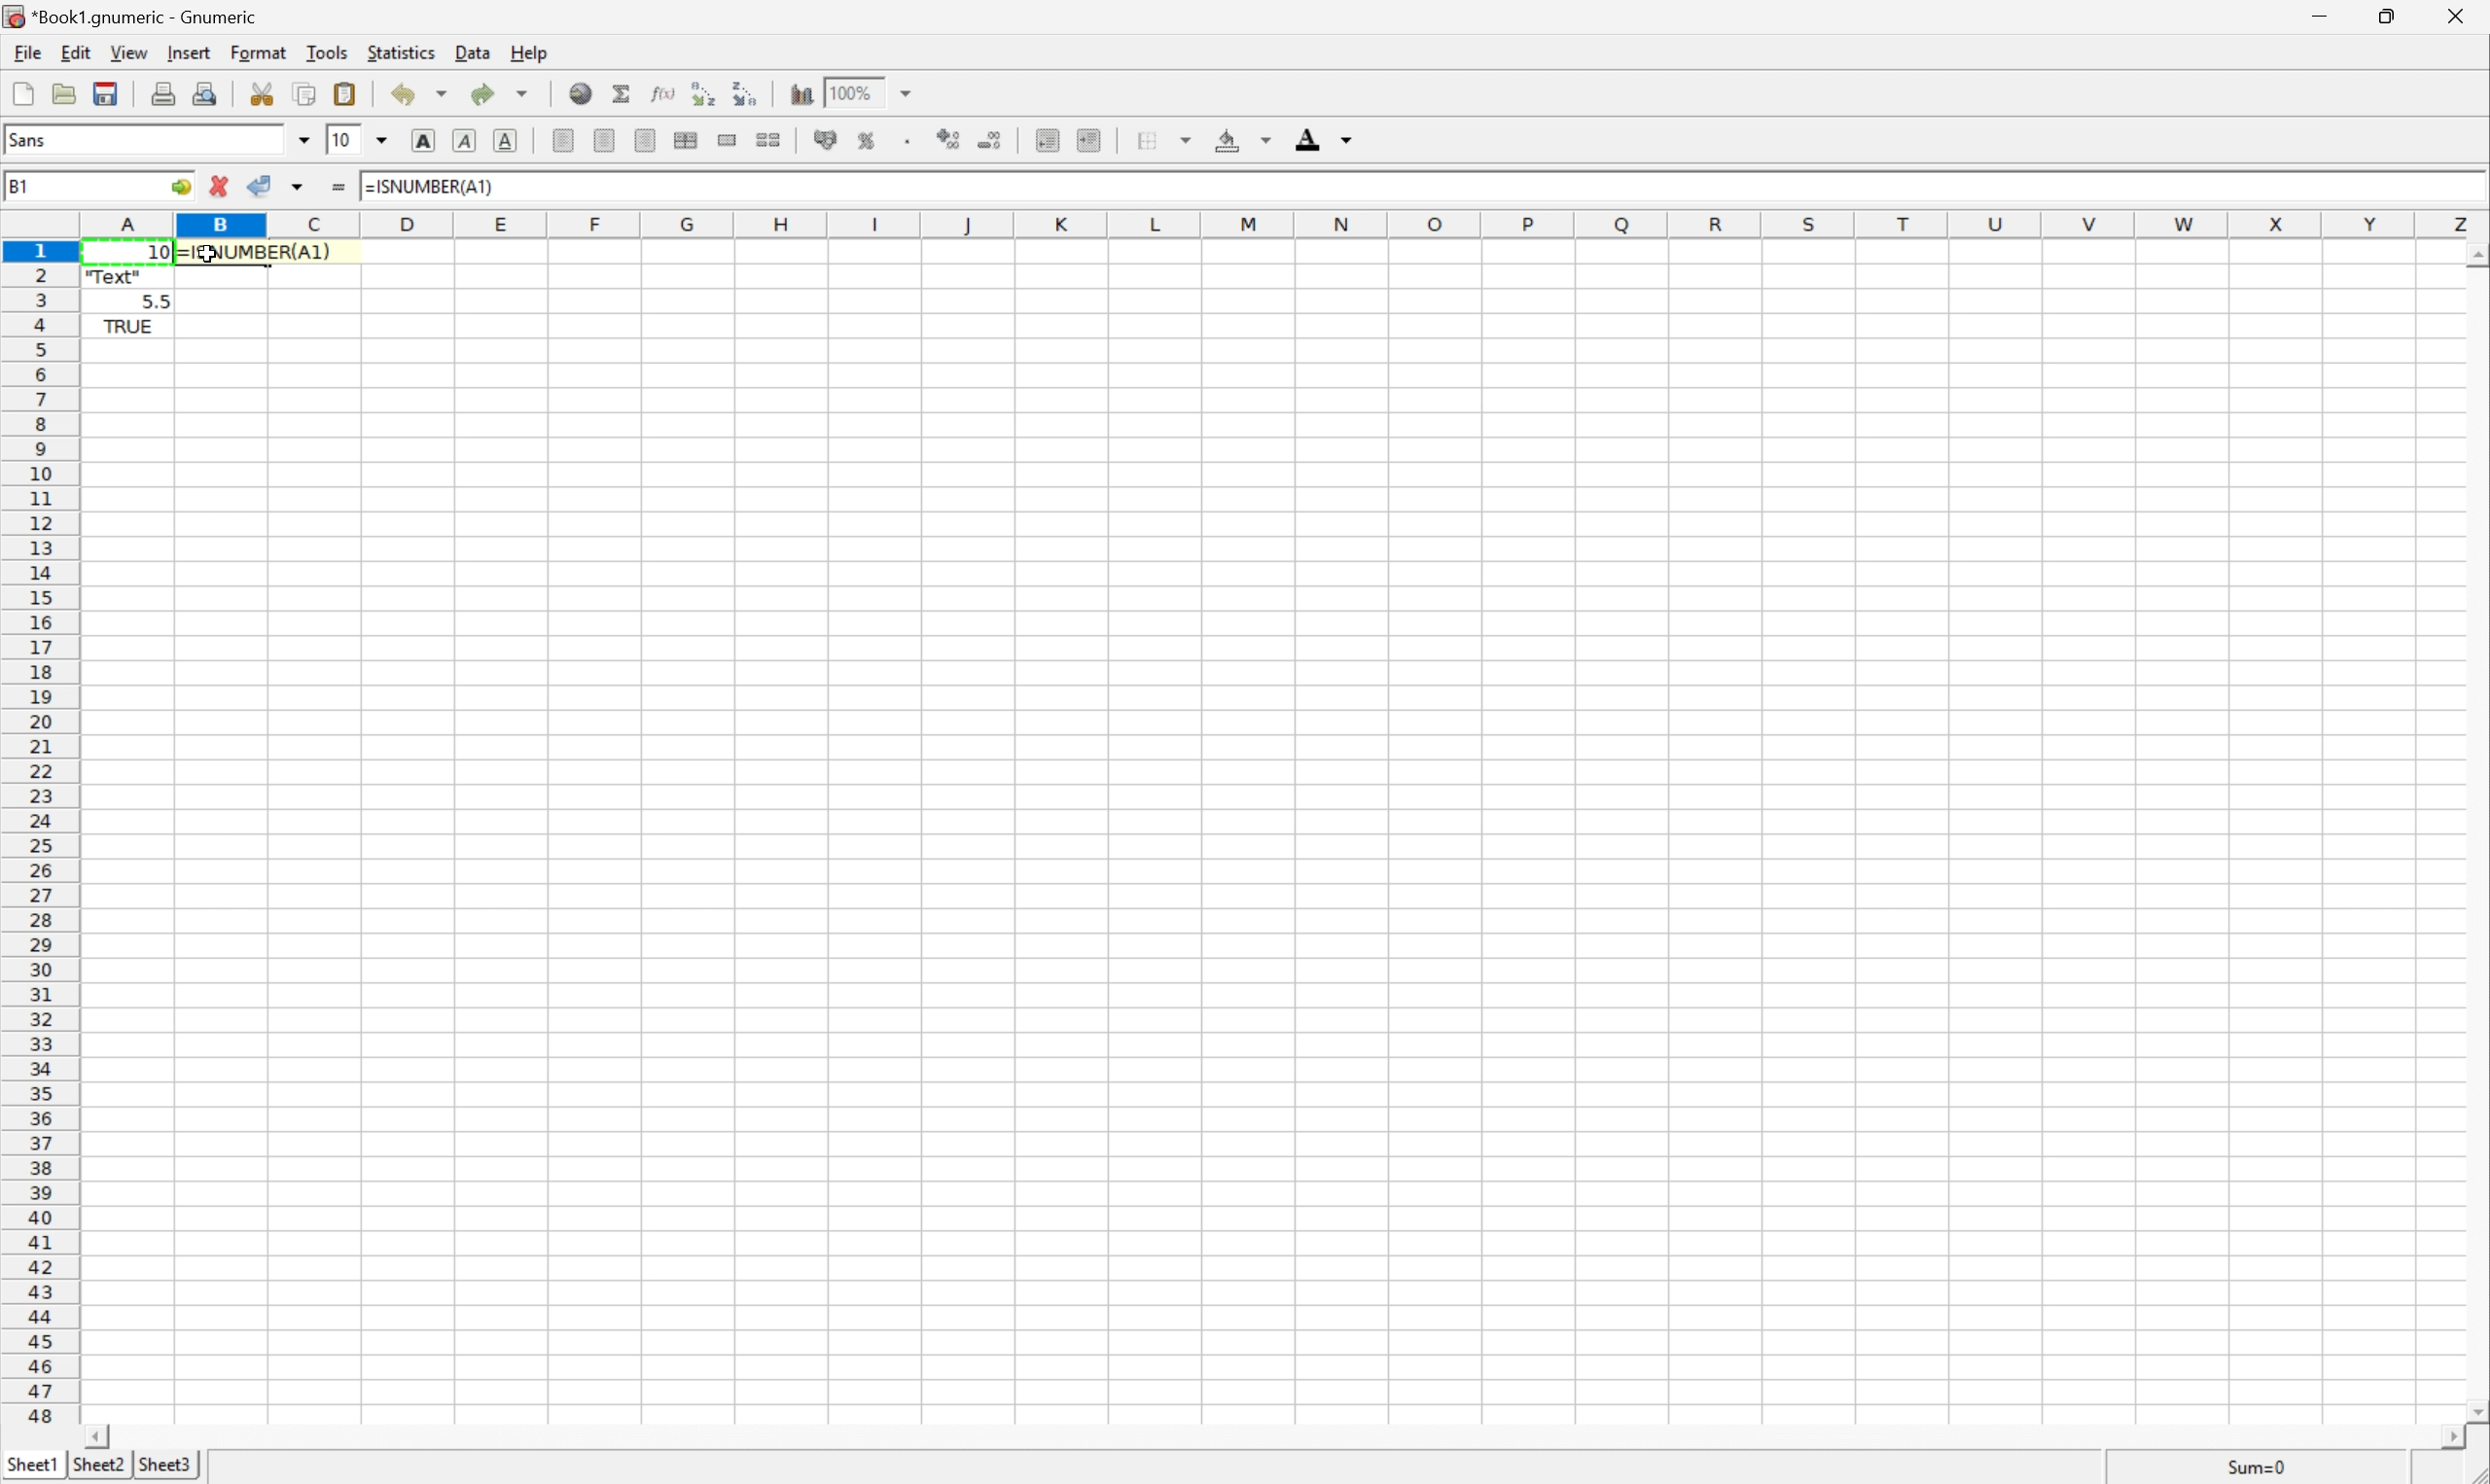 The height and width of the screenshot is (1484, 2490). I want to click on Sheet1, so click(30, 1466).